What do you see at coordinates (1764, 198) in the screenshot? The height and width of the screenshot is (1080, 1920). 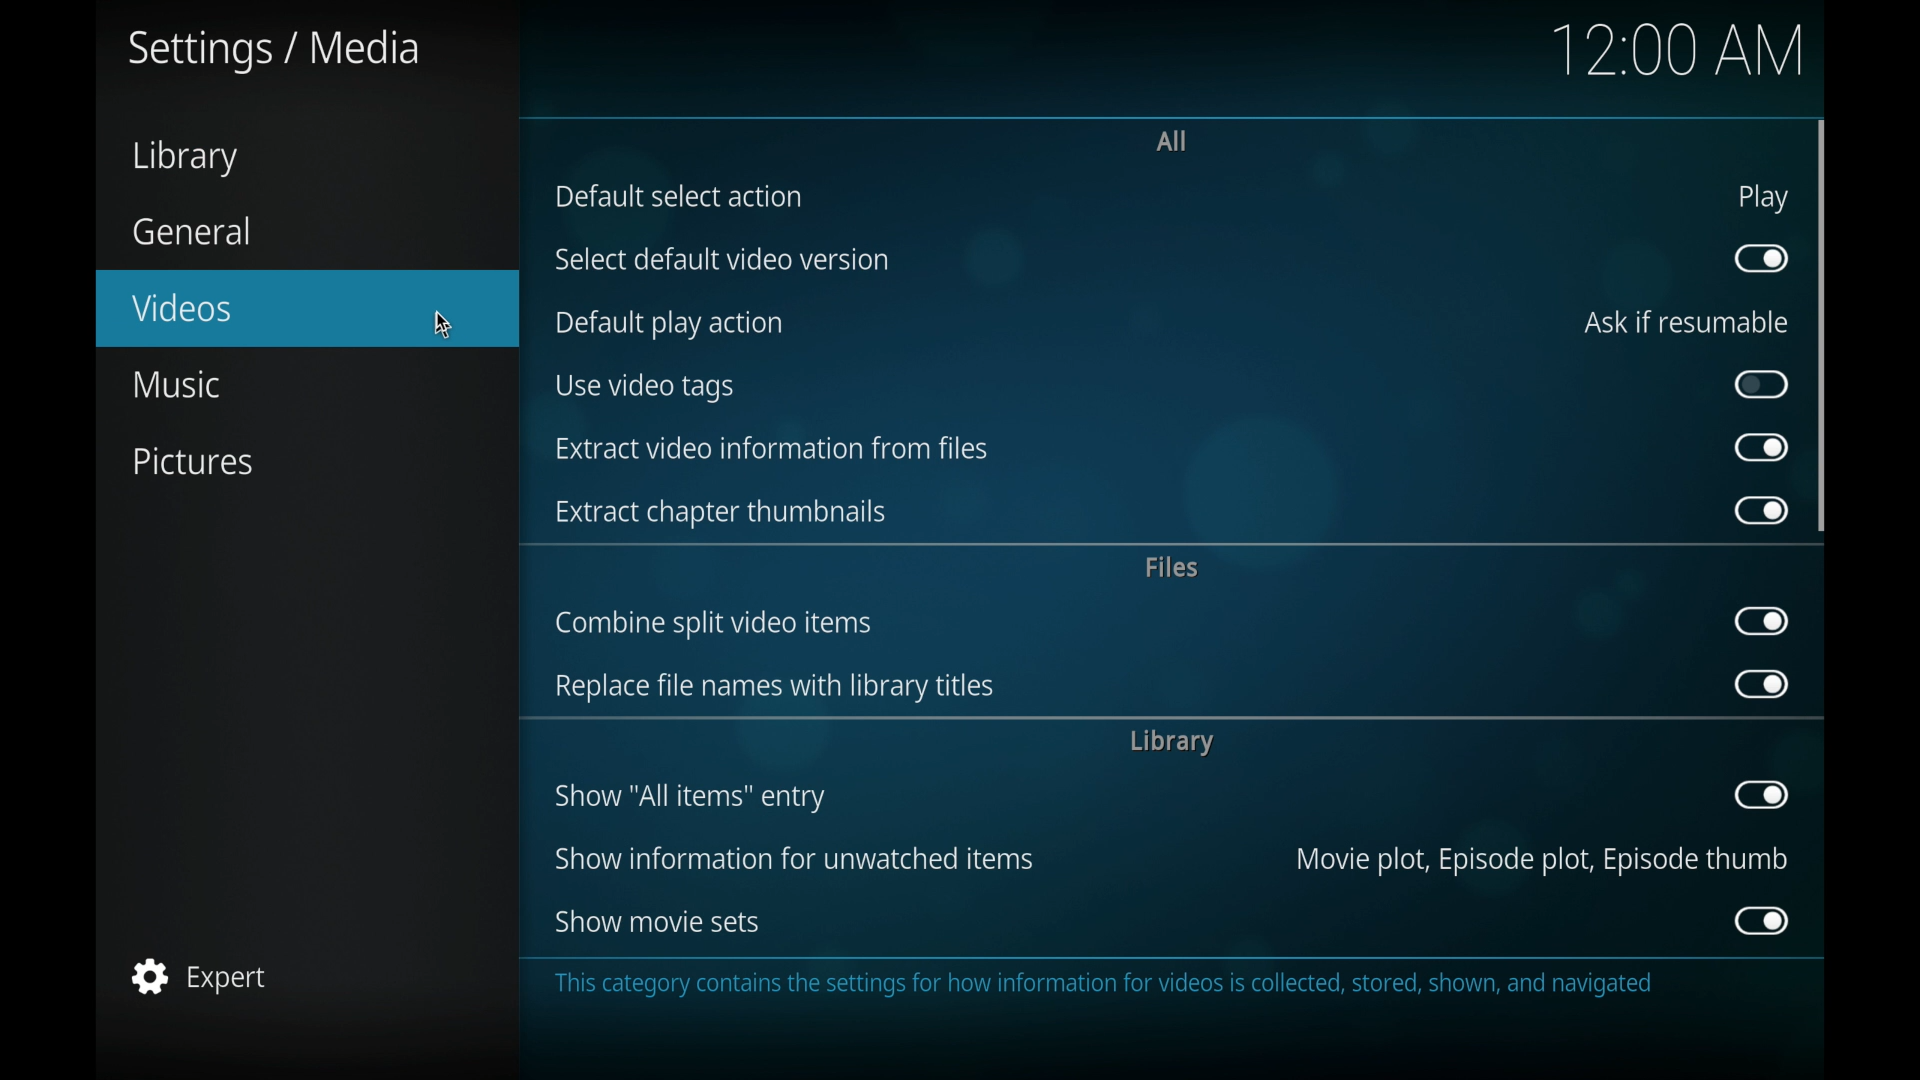 I see `play` at bounding box center [1764, 198].